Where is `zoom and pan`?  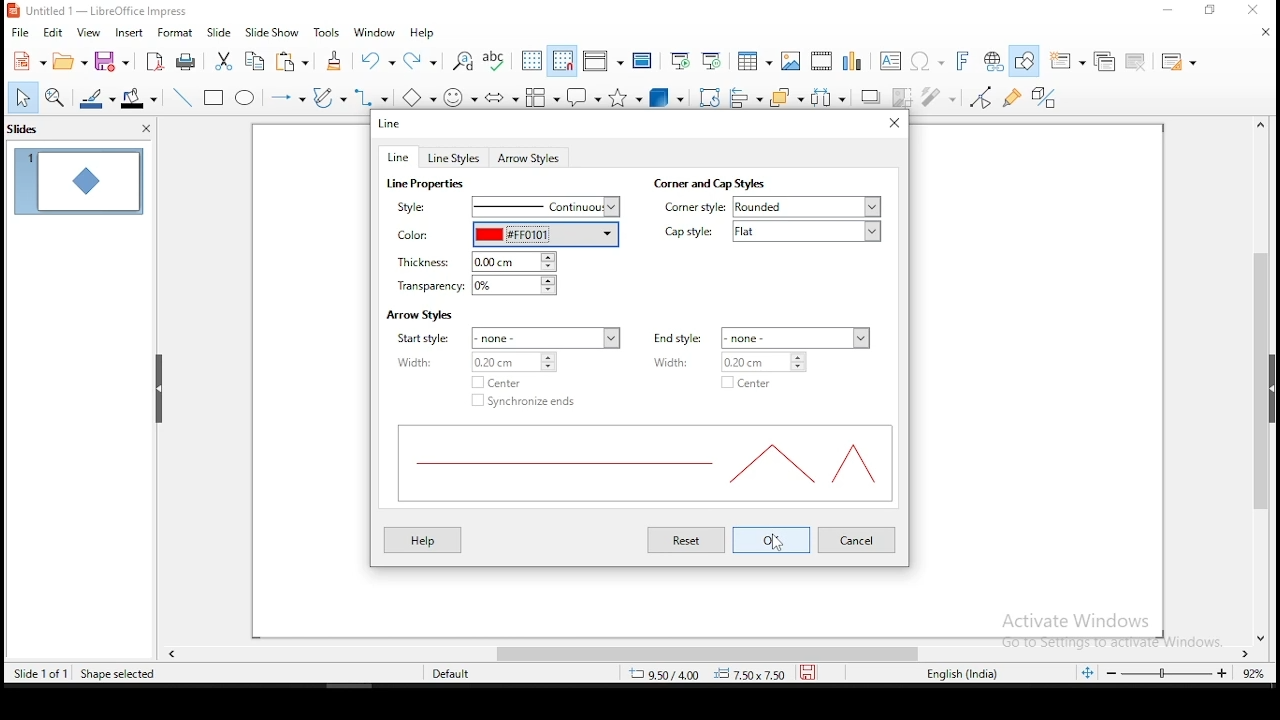 zoom and pan is located at coordinates (55, 100).